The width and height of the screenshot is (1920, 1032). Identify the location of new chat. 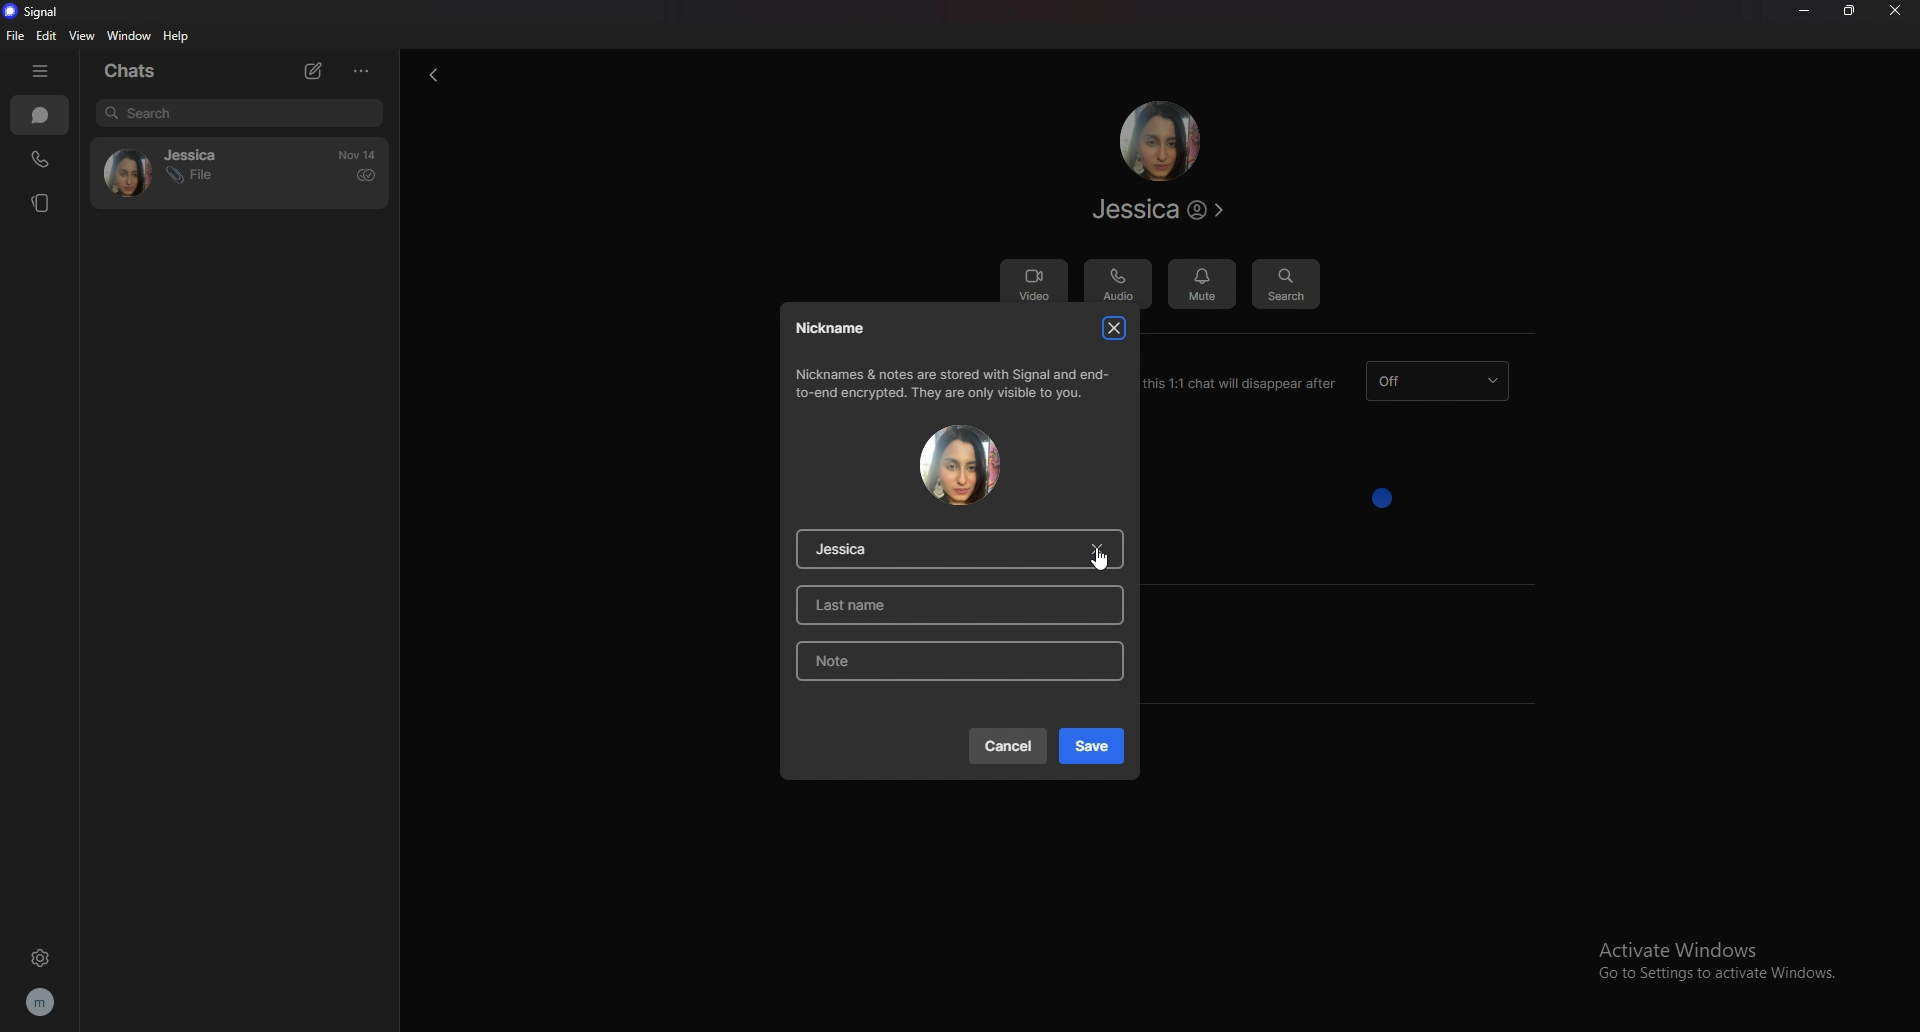
(311, 70).